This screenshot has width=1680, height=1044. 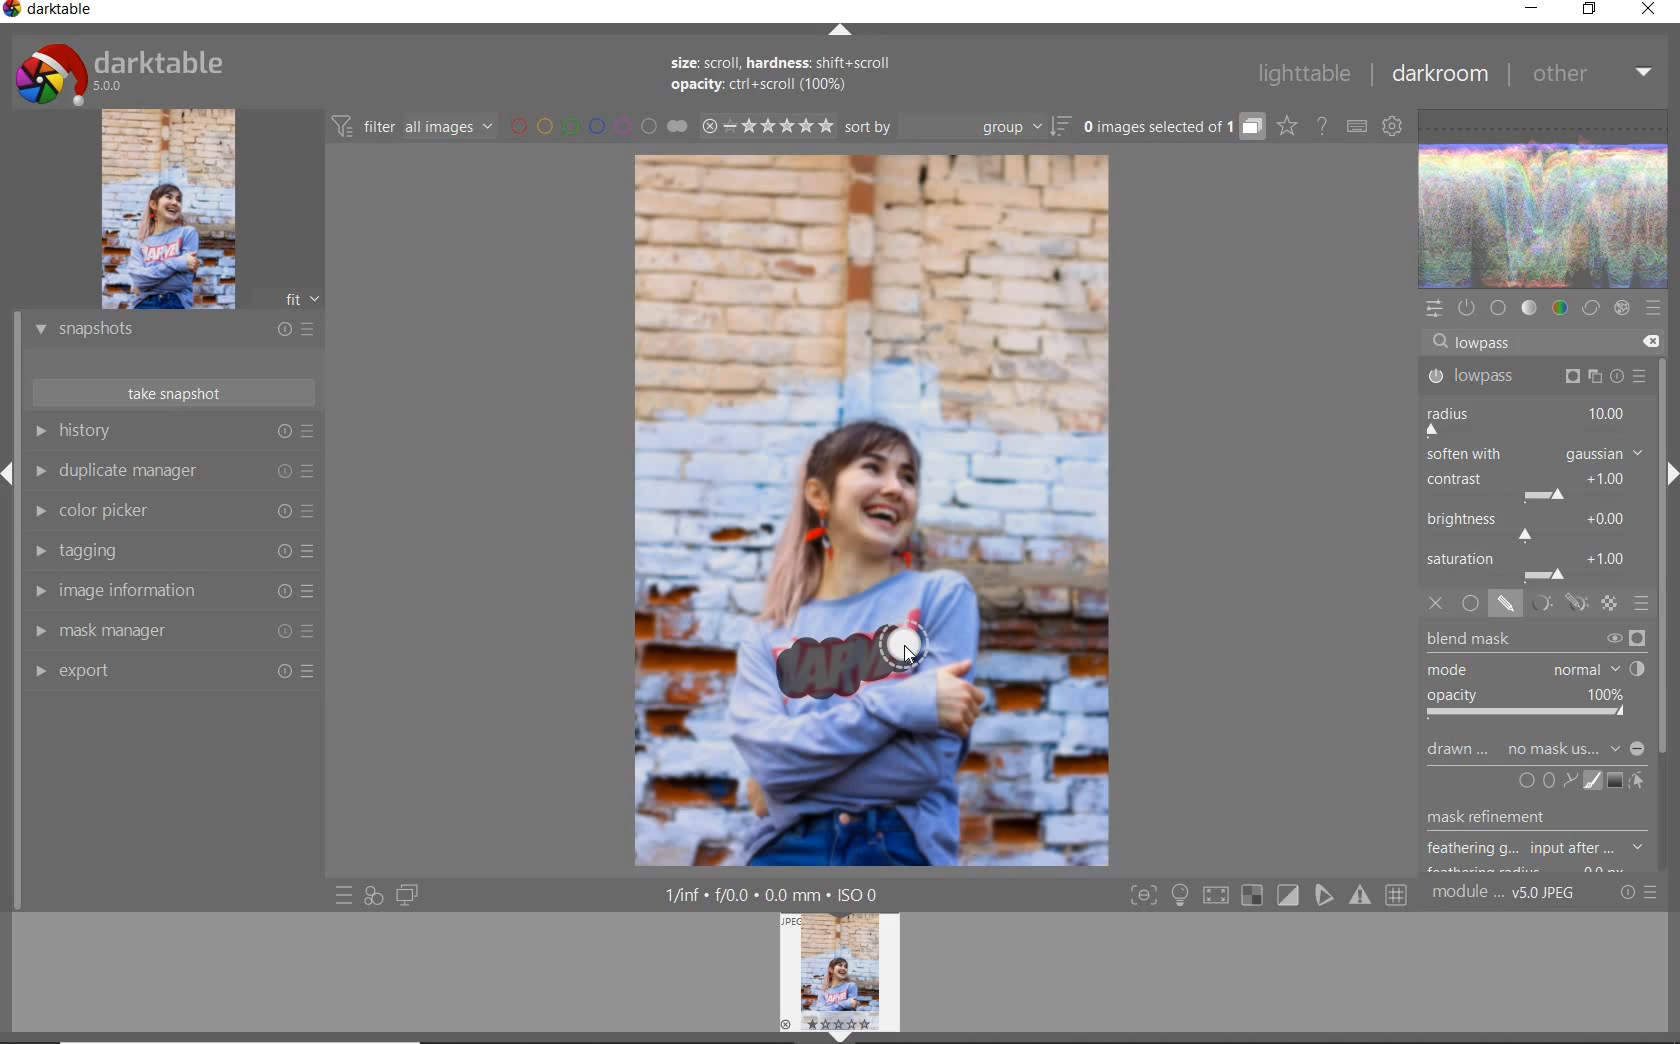 I want to click on history, so click(x=180, y=432).